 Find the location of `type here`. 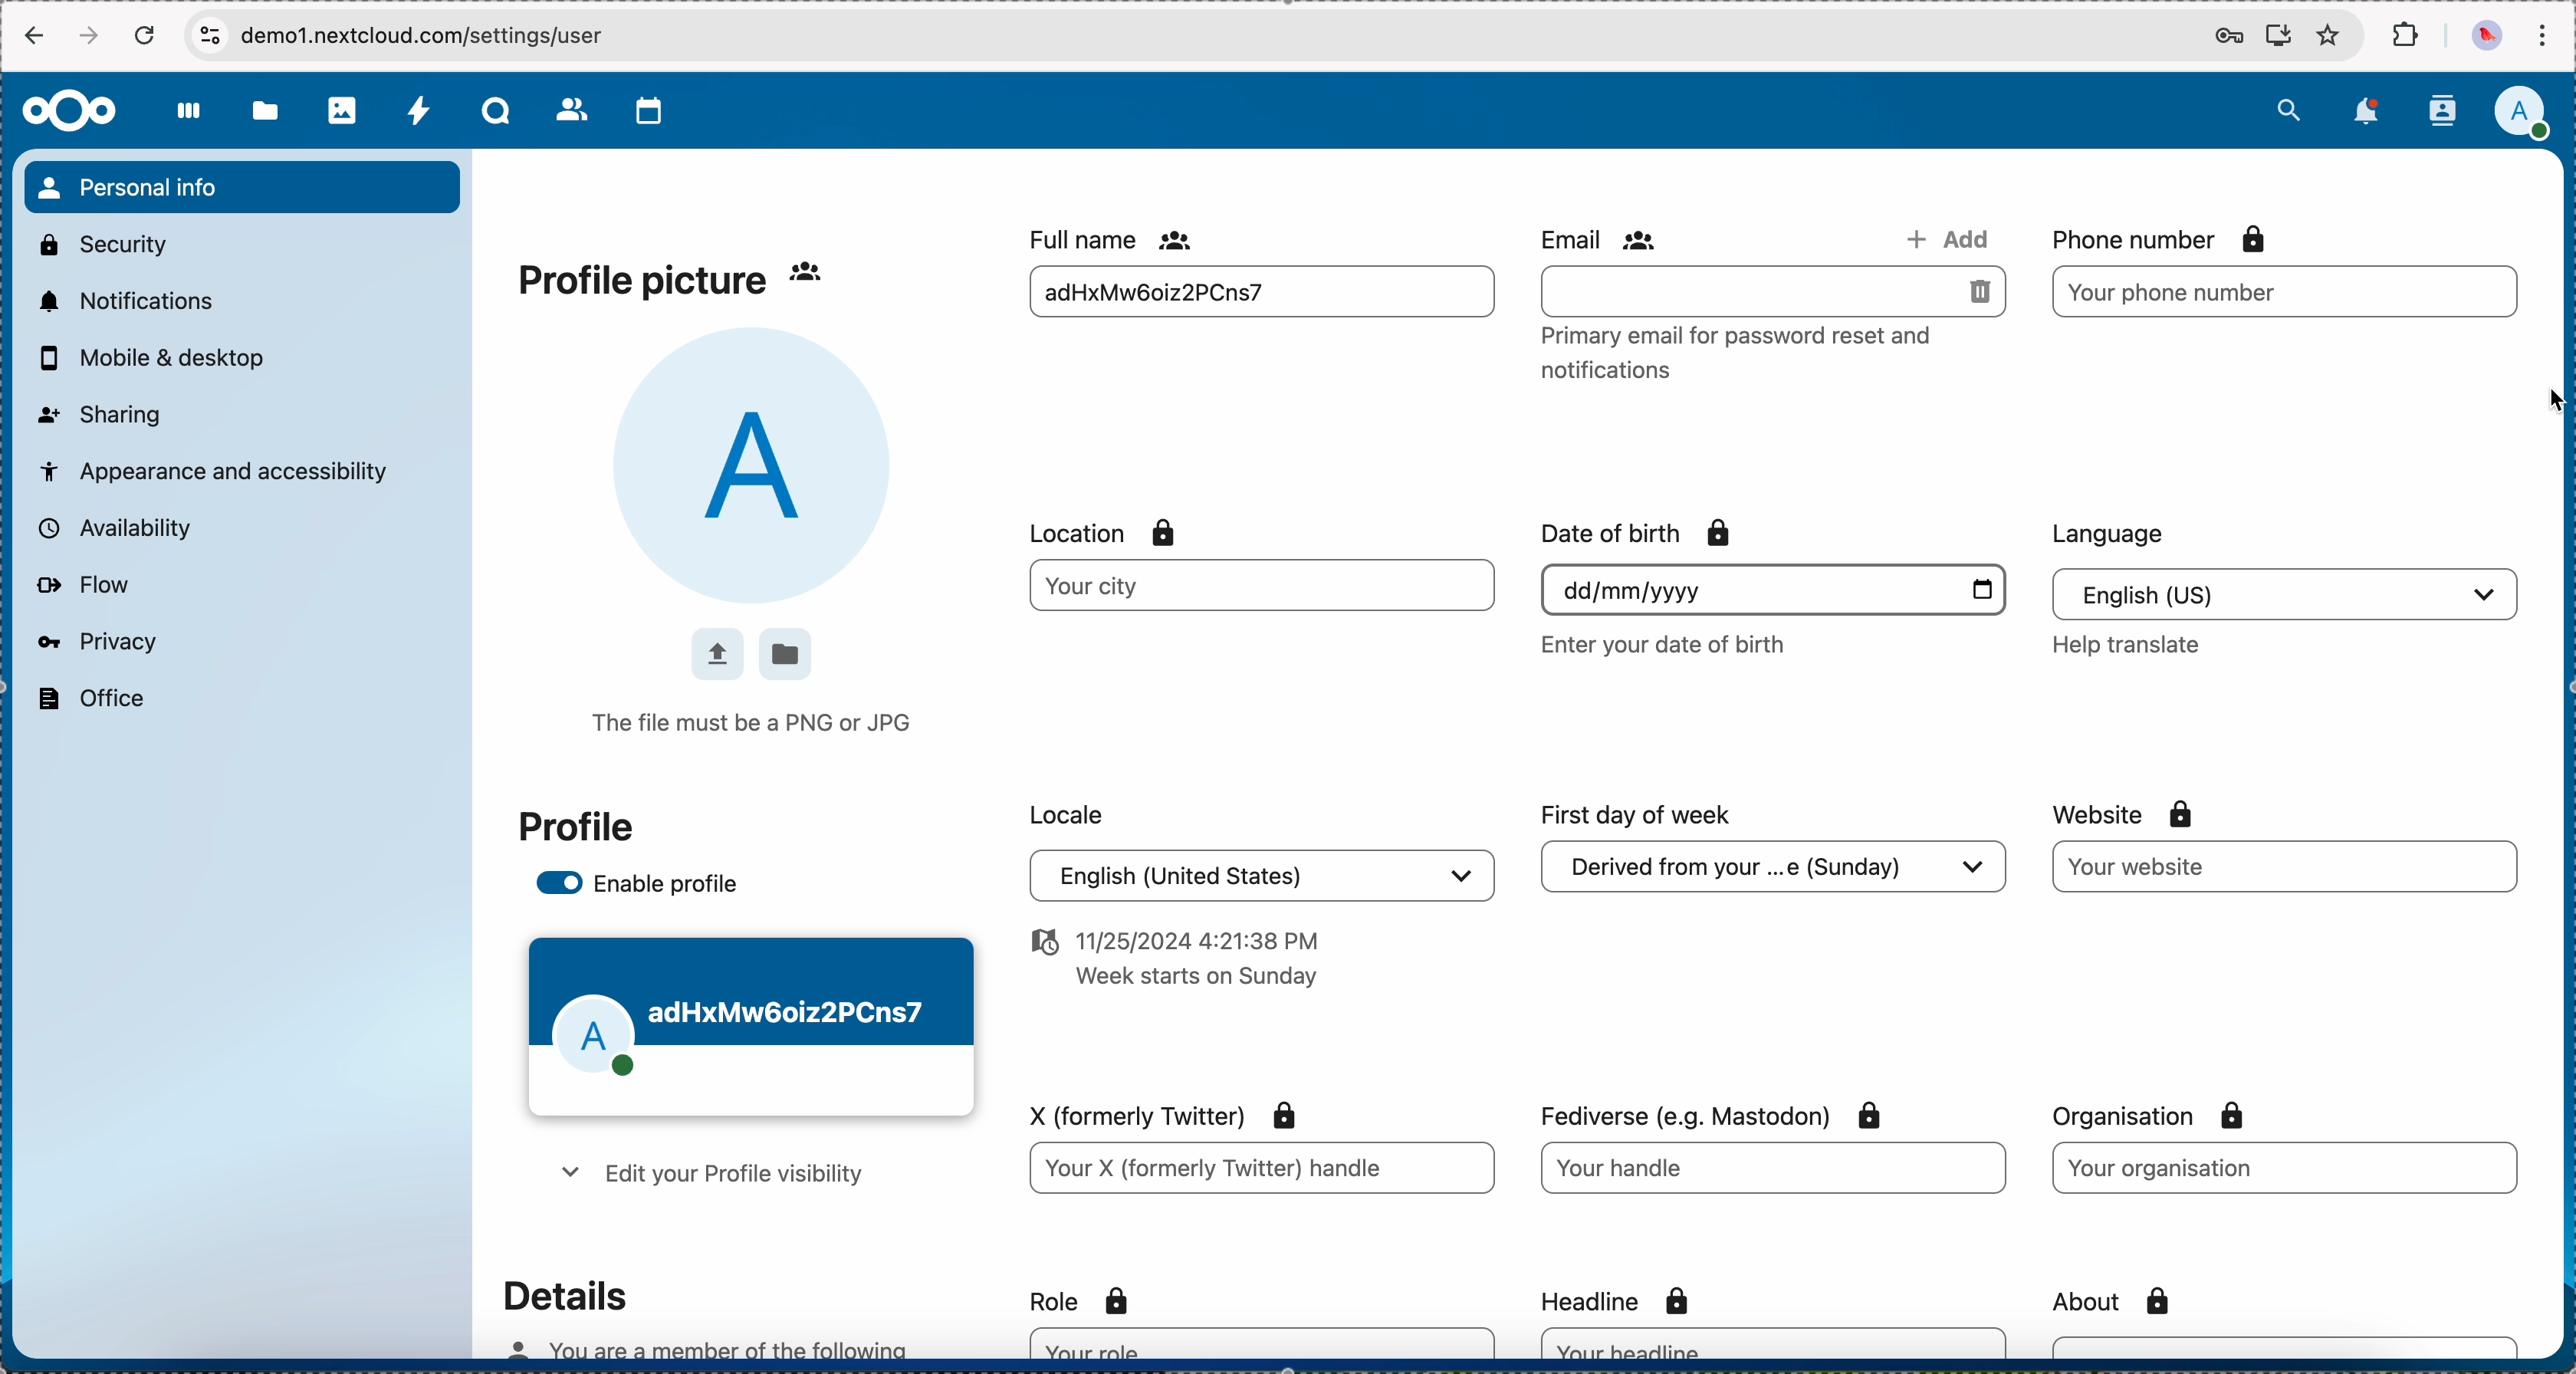

type here is located at coordinates (1776, 1343).